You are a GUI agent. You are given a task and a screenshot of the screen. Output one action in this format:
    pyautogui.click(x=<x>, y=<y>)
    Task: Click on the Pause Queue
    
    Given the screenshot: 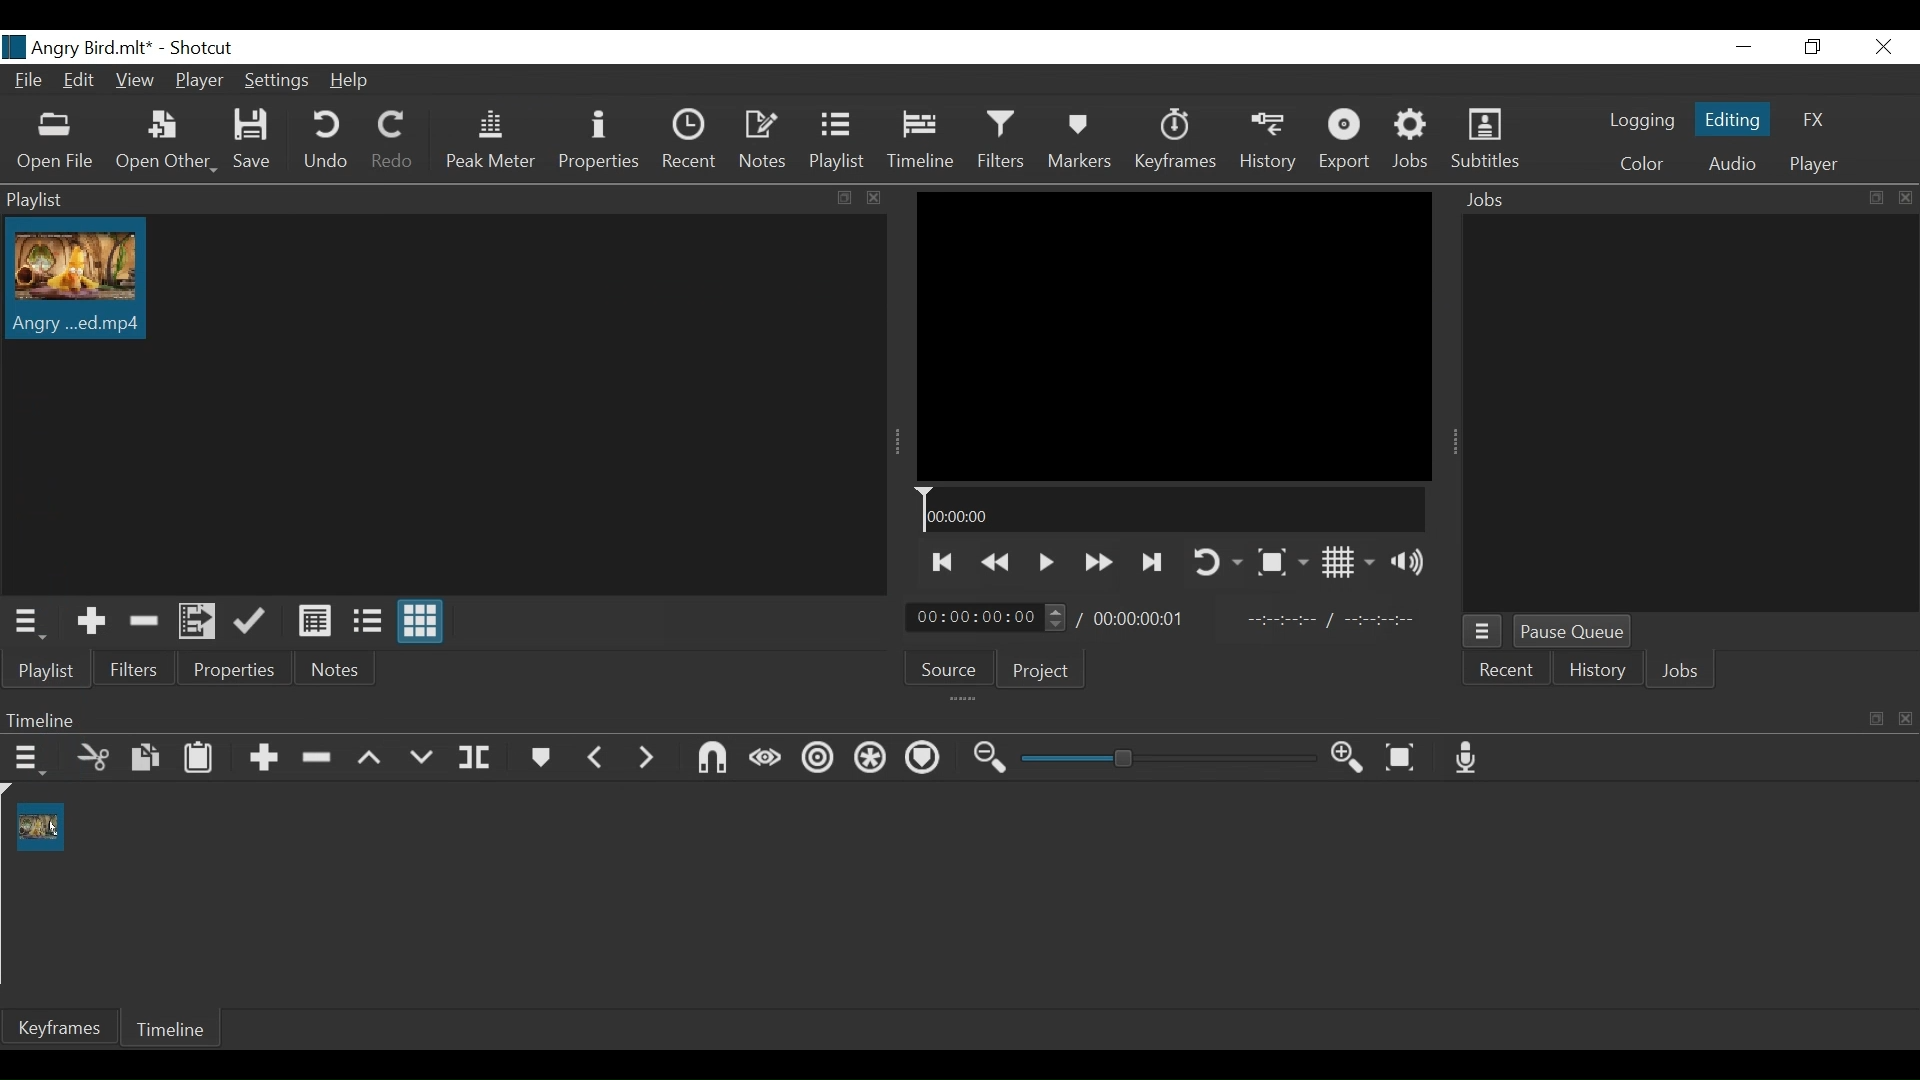 What is the action you would take?
    pyautogui.click(x=1573, y=631)
    